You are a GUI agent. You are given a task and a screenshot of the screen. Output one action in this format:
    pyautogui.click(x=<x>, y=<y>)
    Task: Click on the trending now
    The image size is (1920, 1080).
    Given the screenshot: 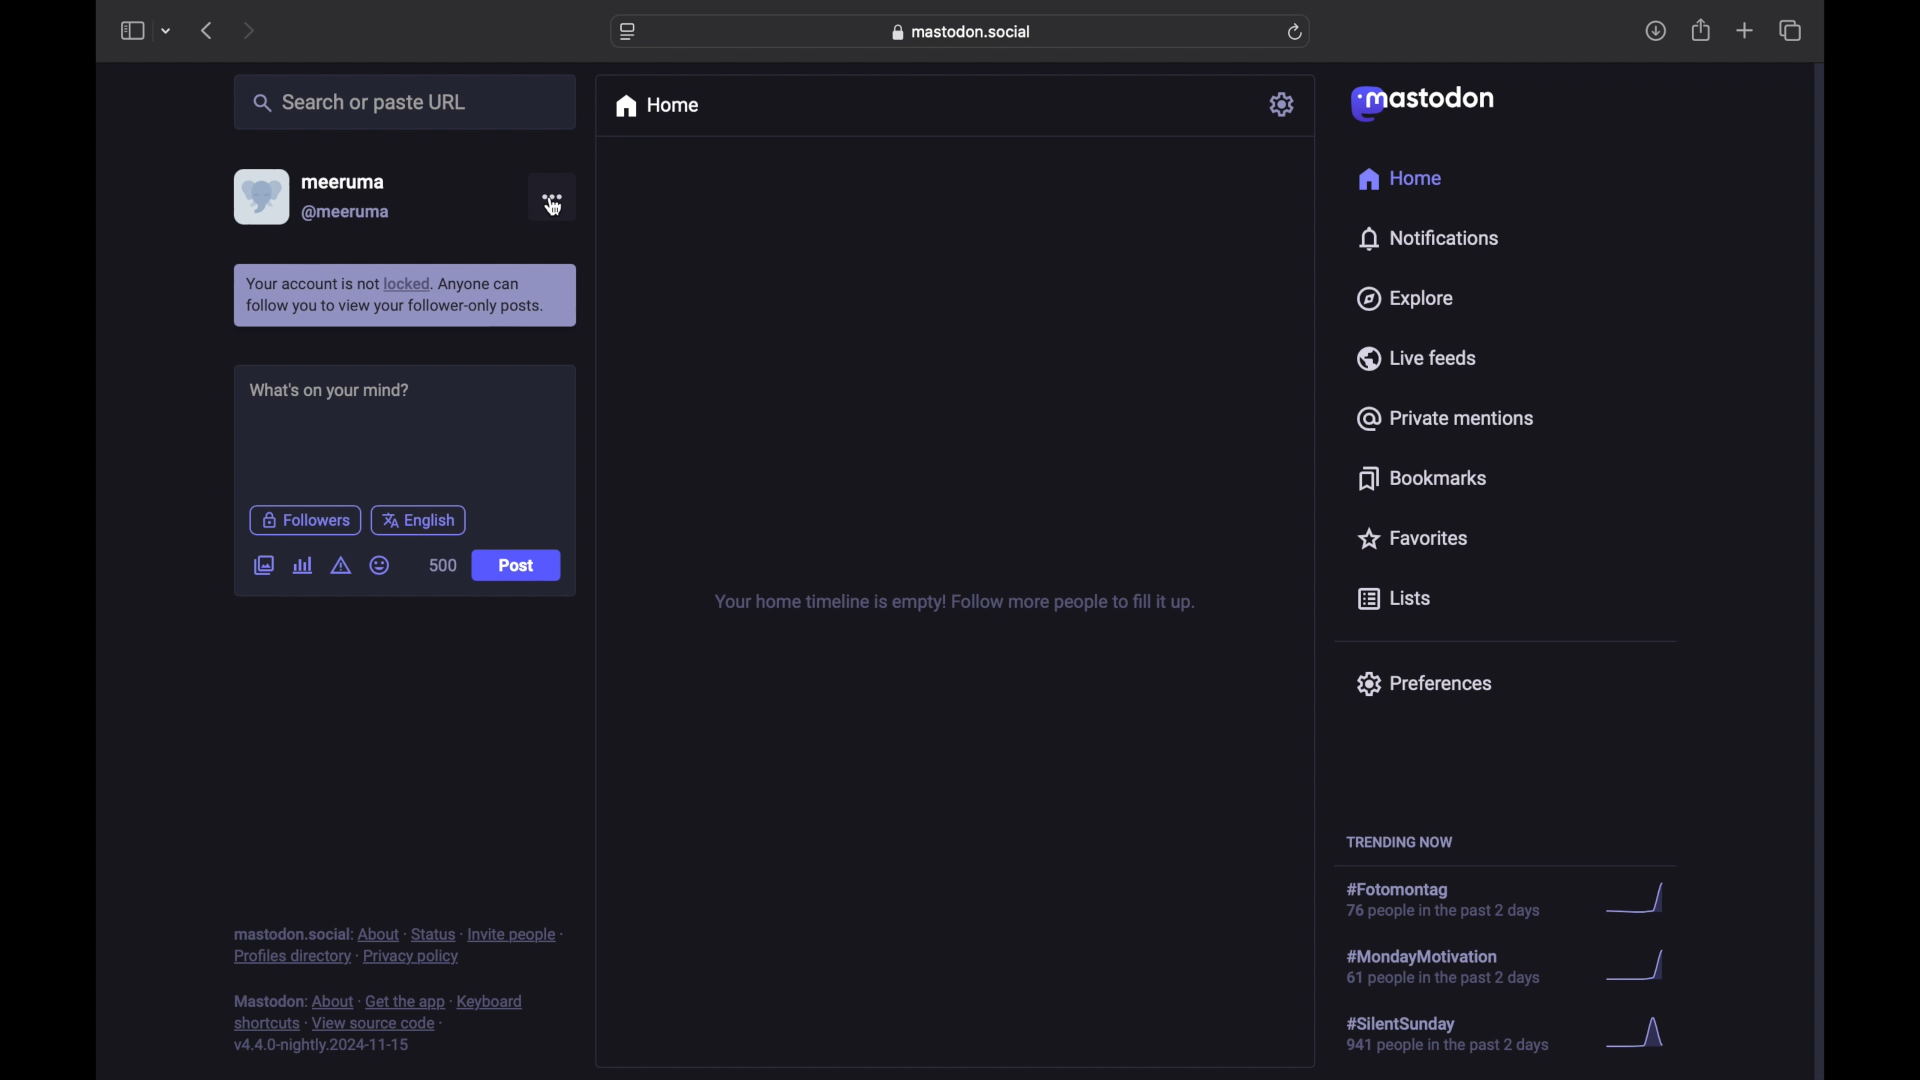 What is the action you would take?
    pyautogui.click(x=1400, y=841)
    